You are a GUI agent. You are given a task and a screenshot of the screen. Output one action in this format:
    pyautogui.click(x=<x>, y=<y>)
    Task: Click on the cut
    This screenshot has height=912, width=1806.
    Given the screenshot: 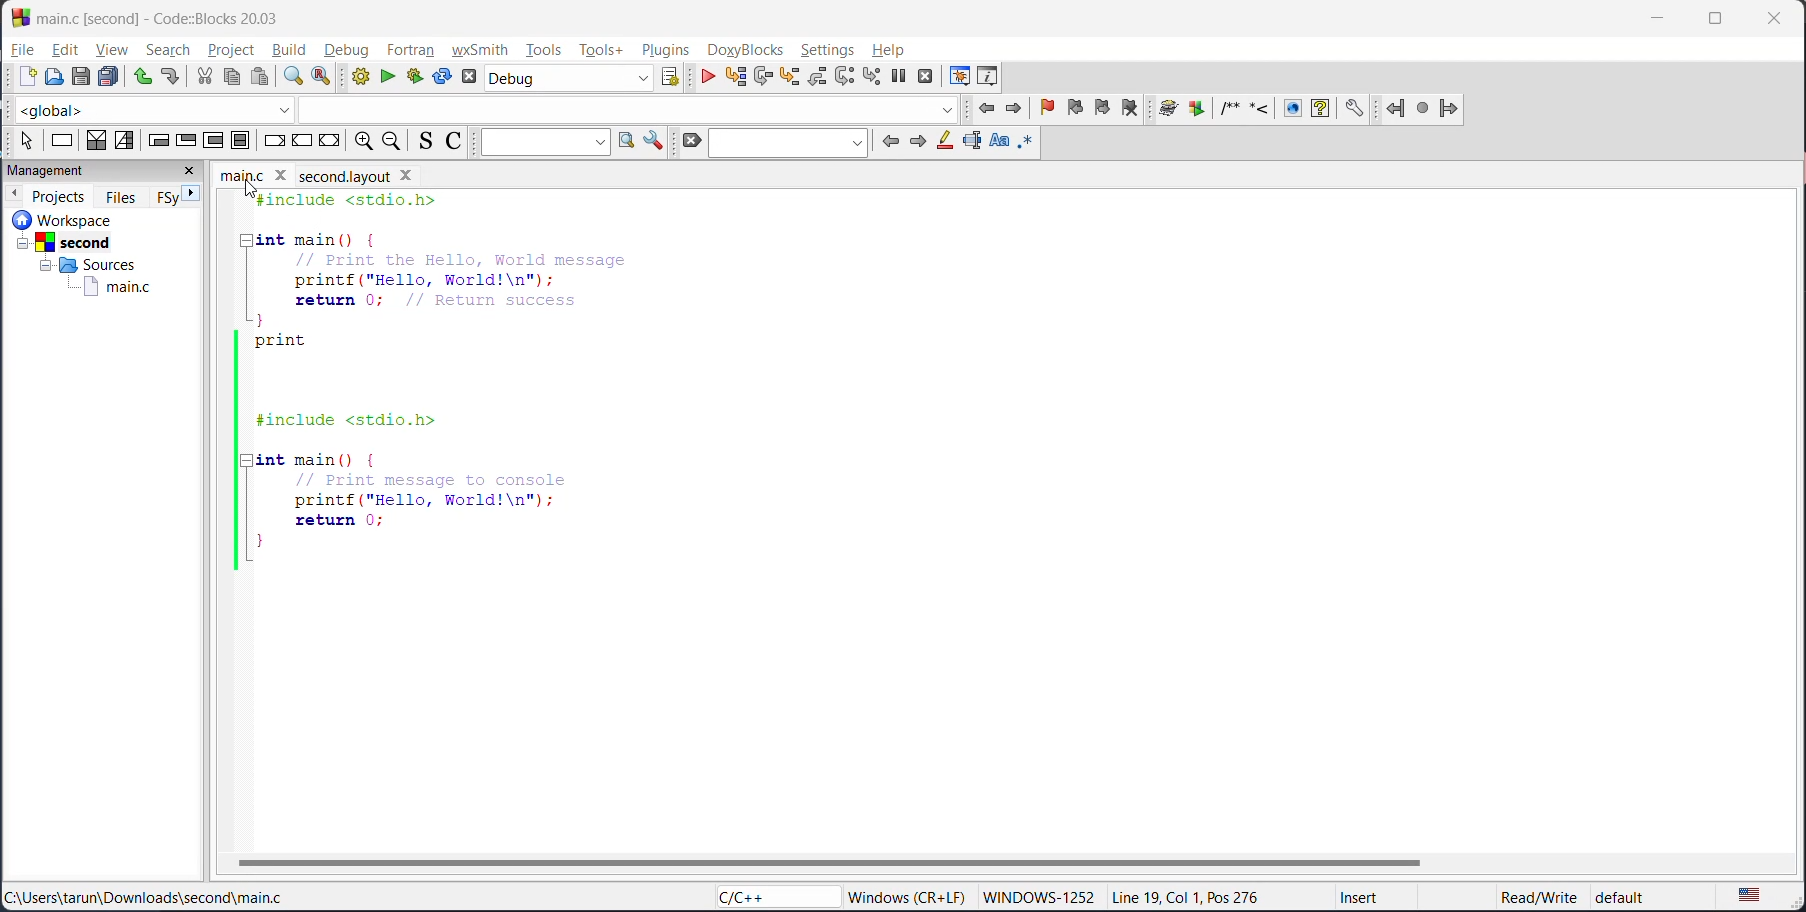 What is the action you would take?
    pyautogui.click(x=206, y=78)
    